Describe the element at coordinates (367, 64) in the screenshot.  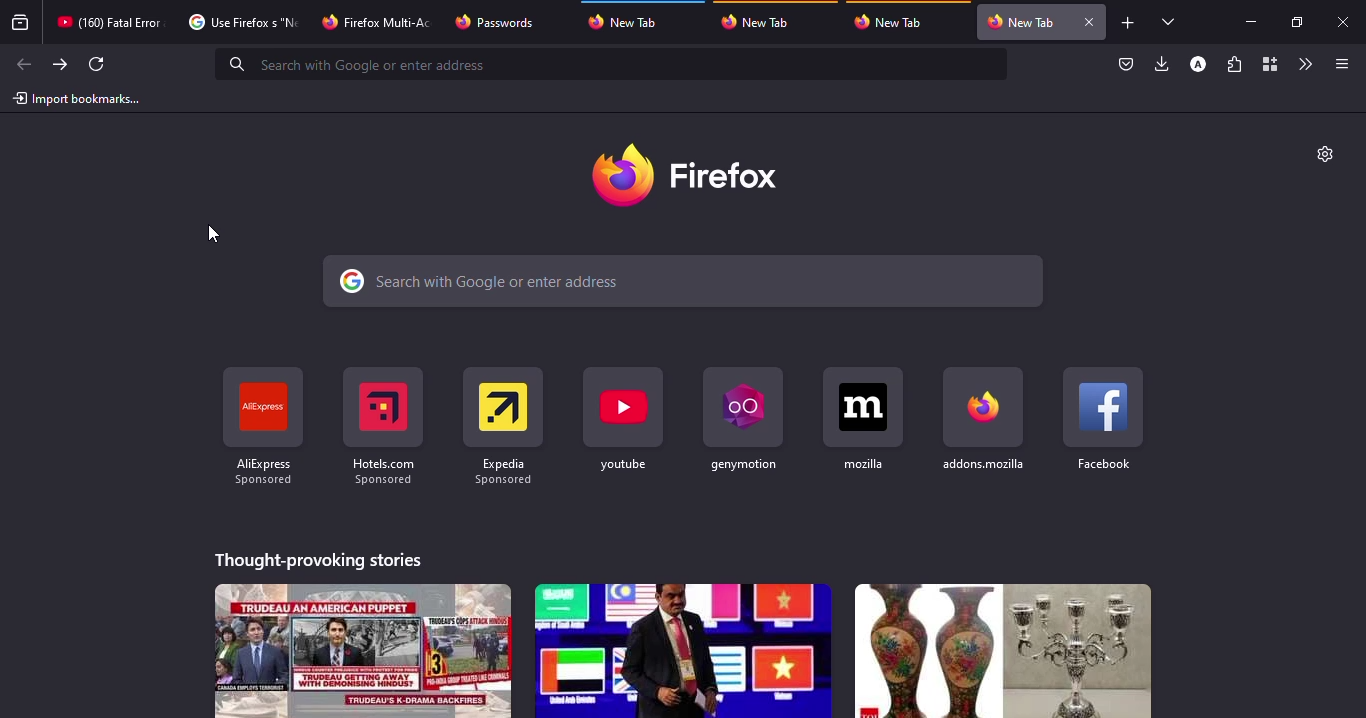
I see `search` at that location.